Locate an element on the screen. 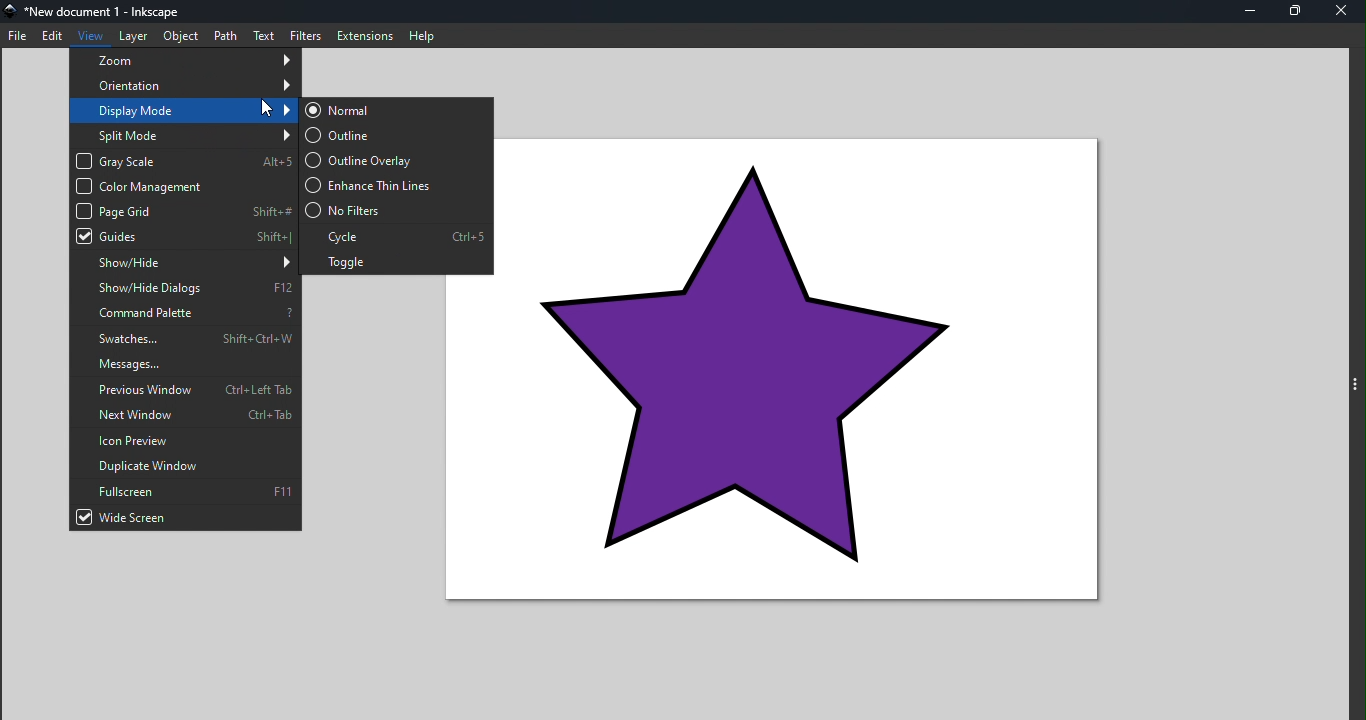 This screenshot has width=1366, height=720. Duplicate window is located at coordinates (188, 464).